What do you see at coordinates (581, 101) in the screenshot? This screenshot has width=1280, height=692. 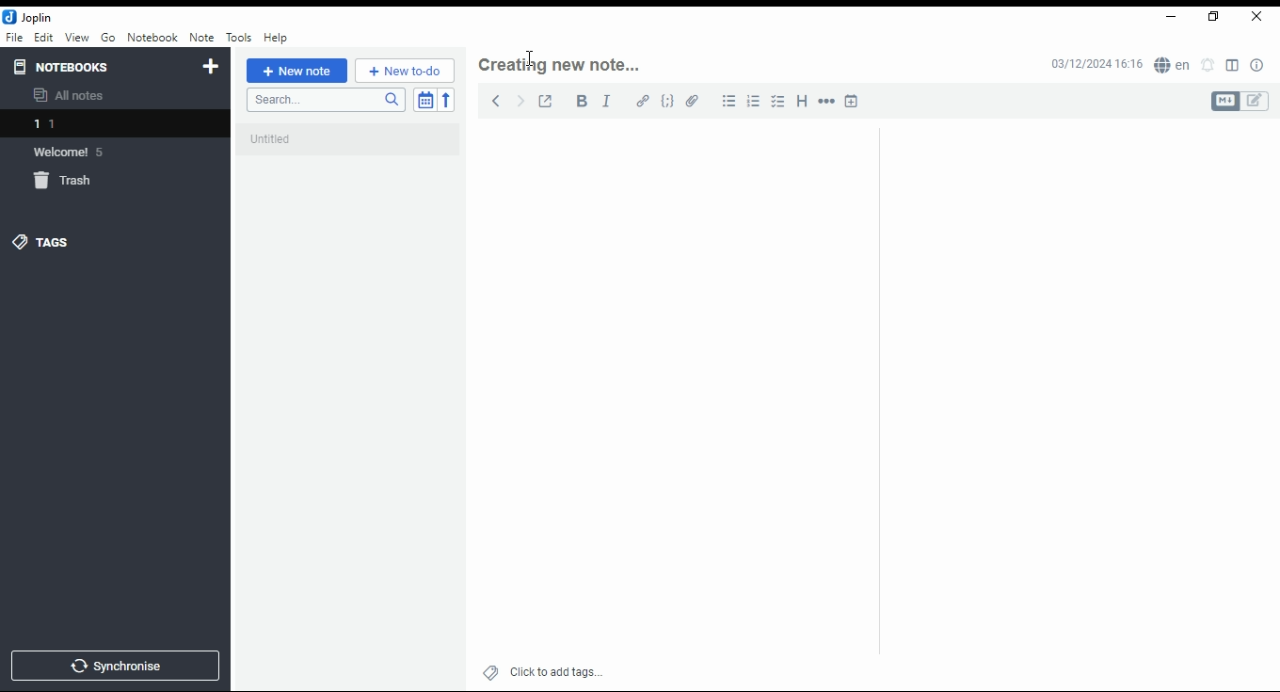 I see `bold` at bounding box center [581, 101].